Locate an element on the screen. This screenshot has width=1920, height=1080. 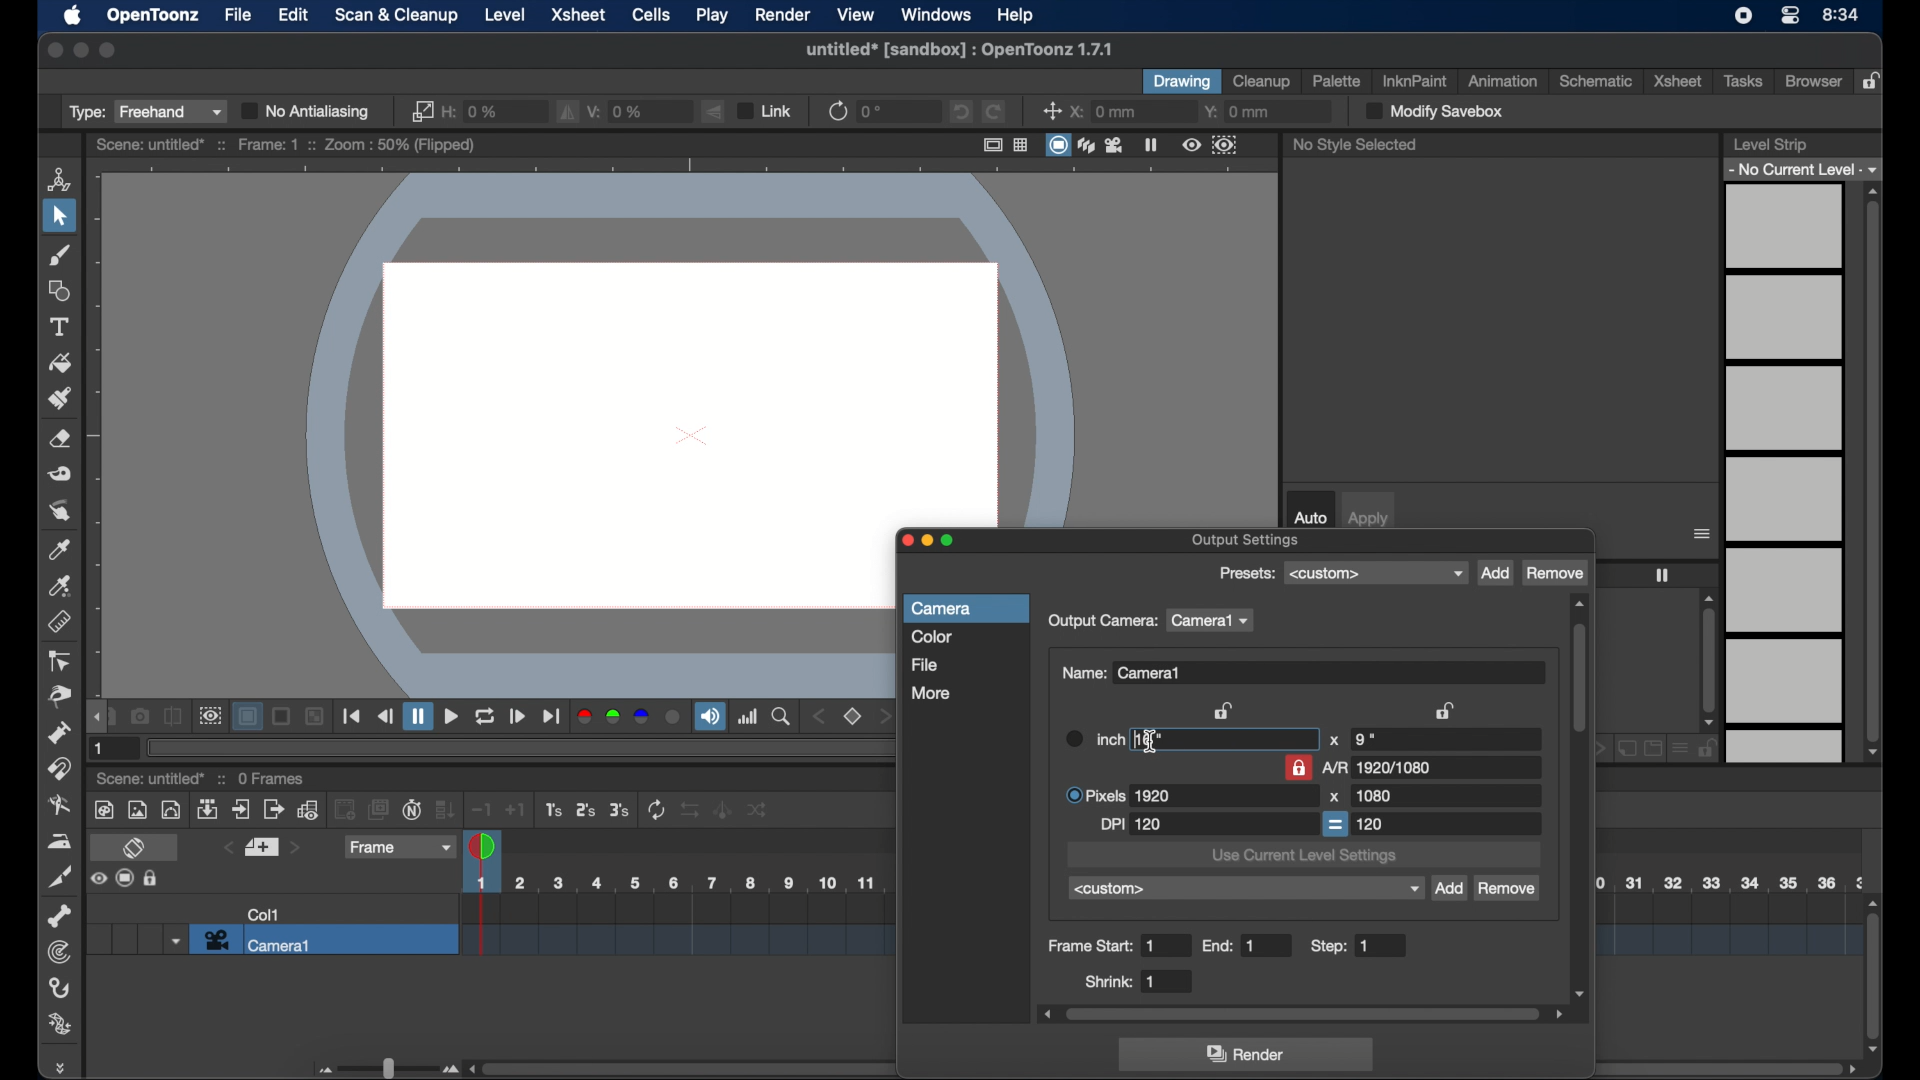
 is located at coordinates (174, 810).